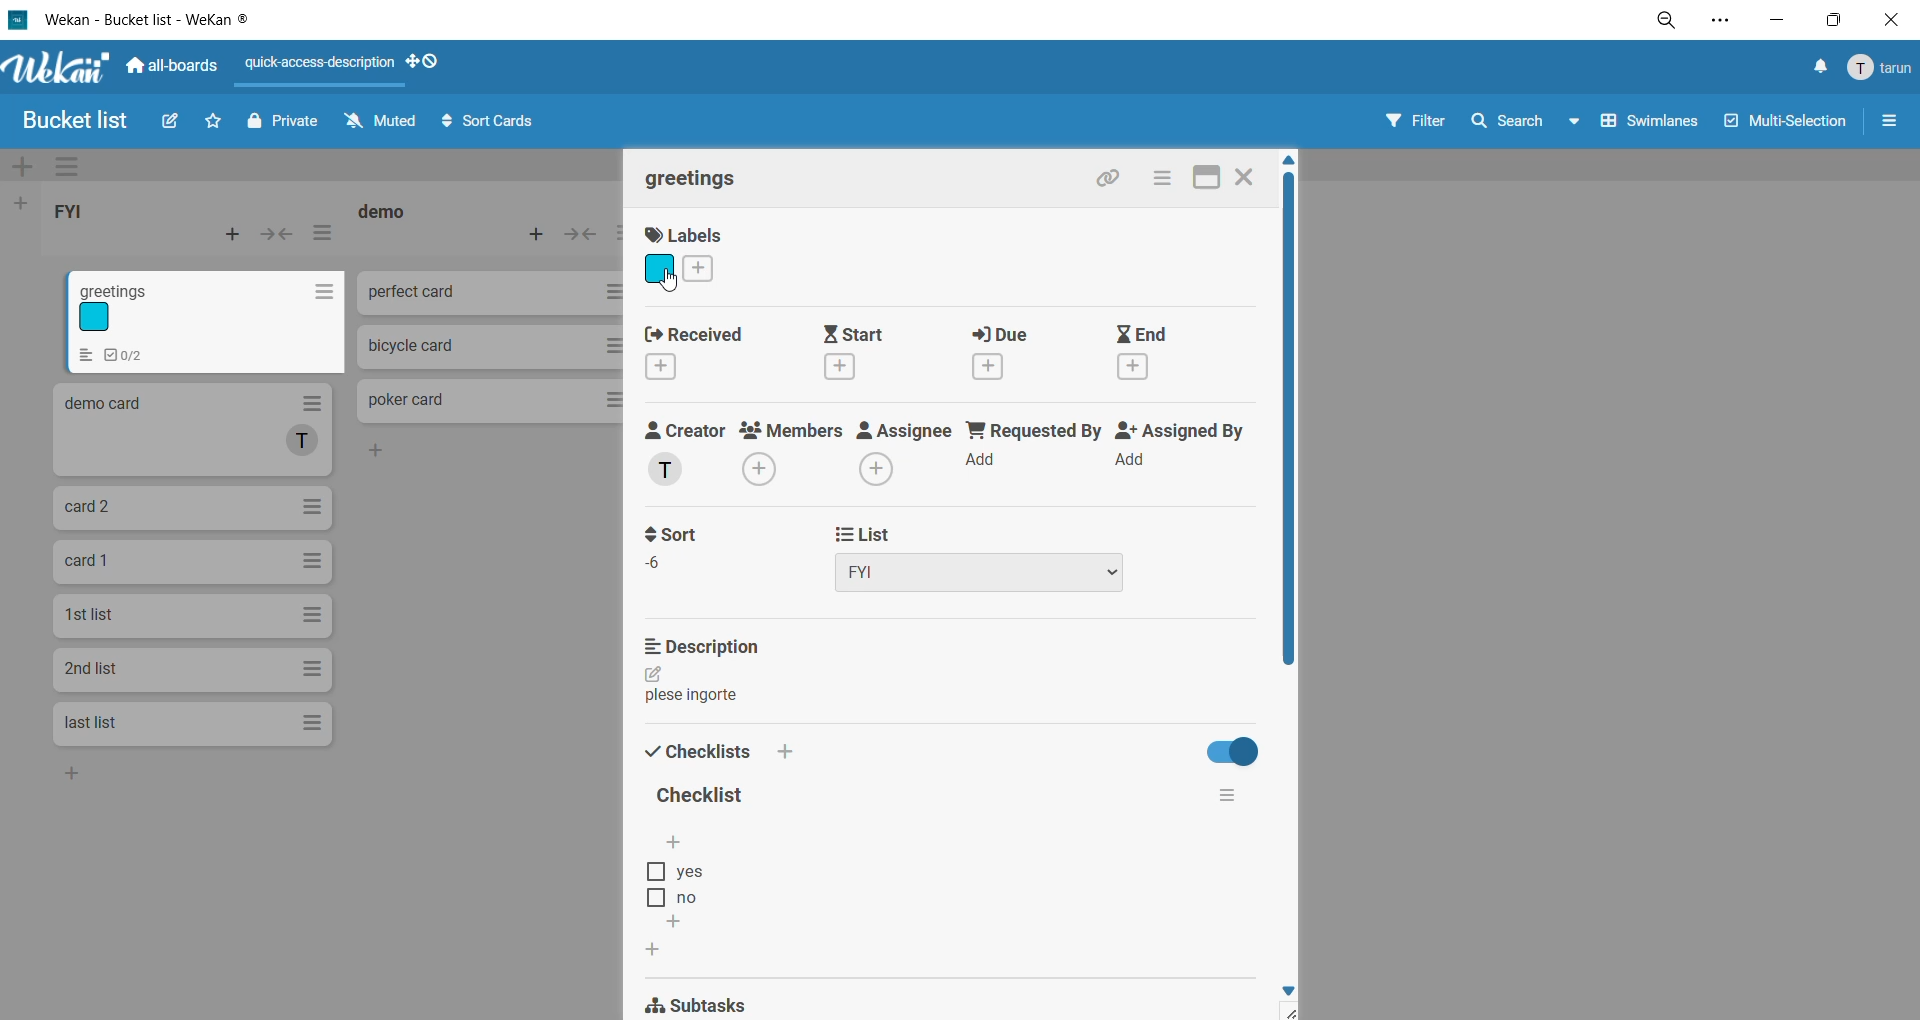 This screenshot has width=1920, height=1020. What do you see at coordinates (323, 234) in the screenshot?
I see `list actions` at bounding box center [323, 234].